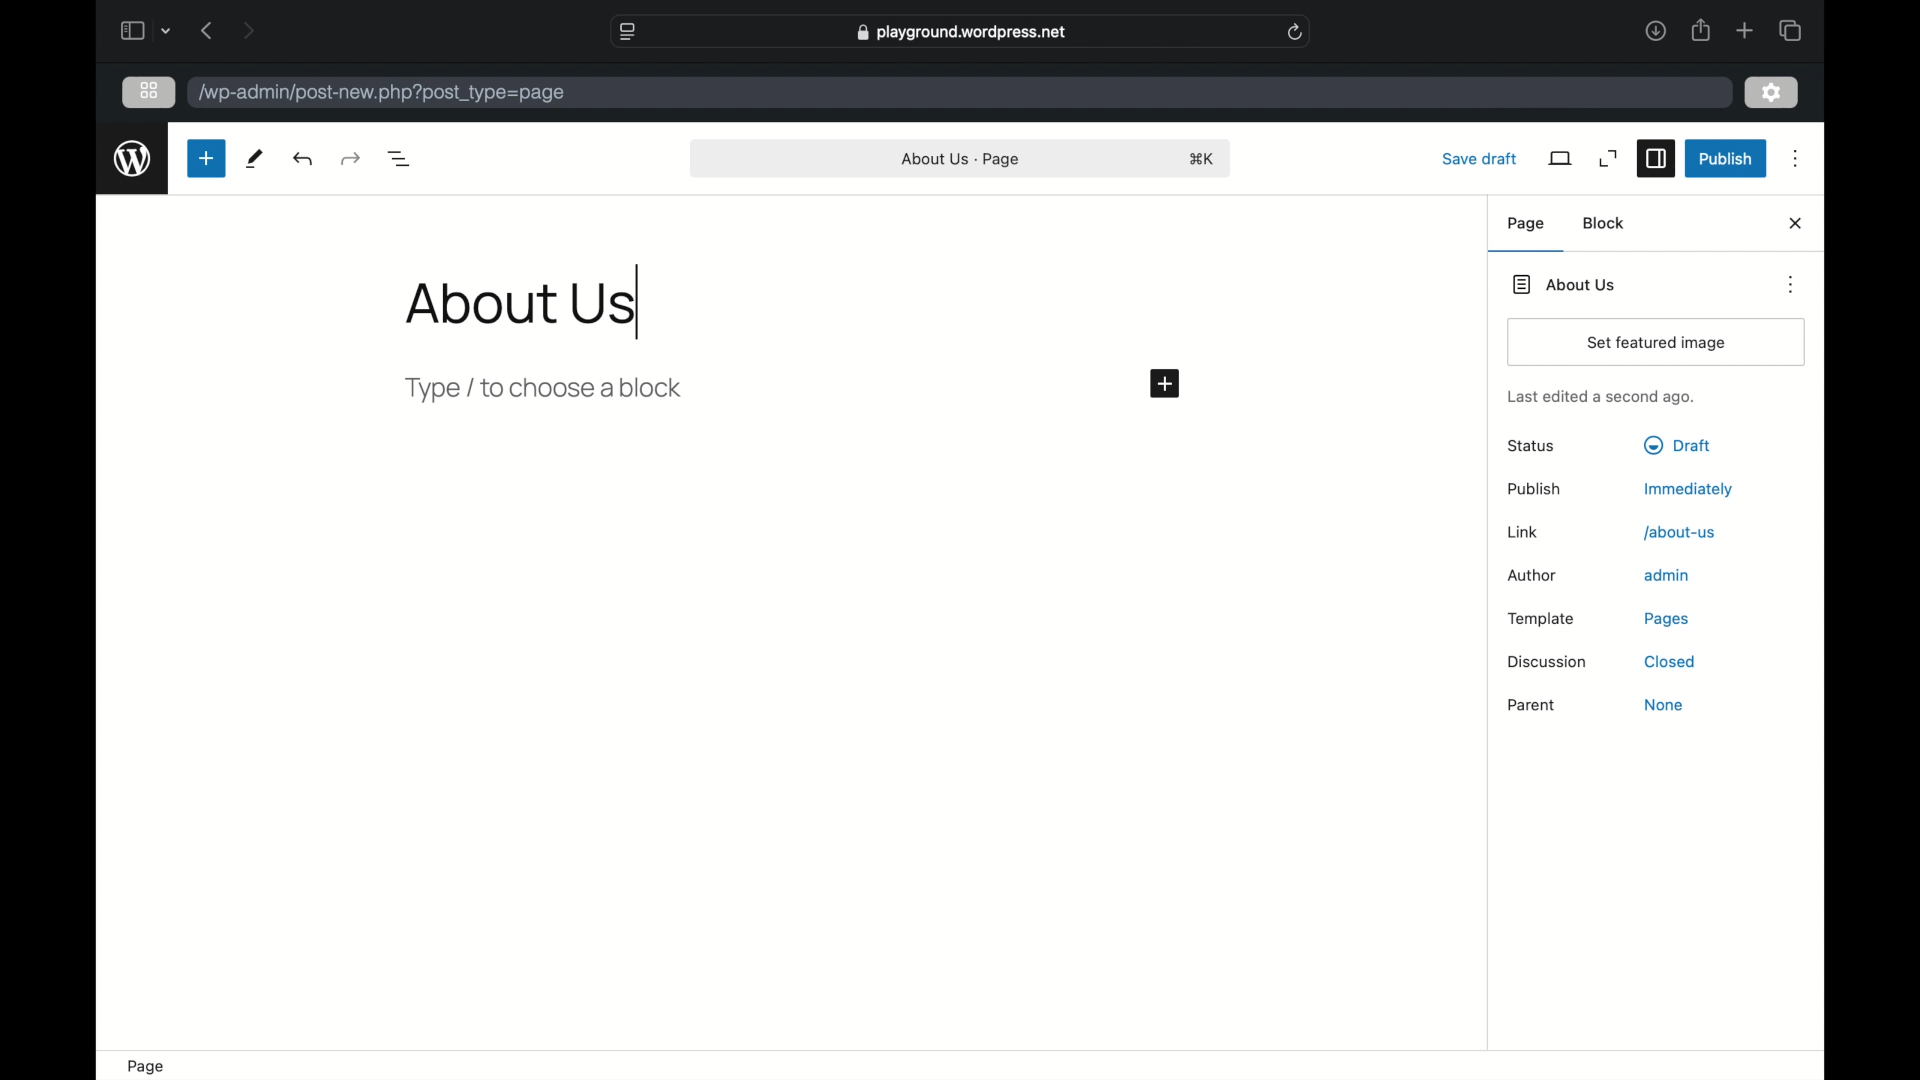 This screenshot has height=1080, width=1920. What do you see at coordinates (1658, 343) in the screenshot?
I see `set featured image` at bounding box center [1658, 343].